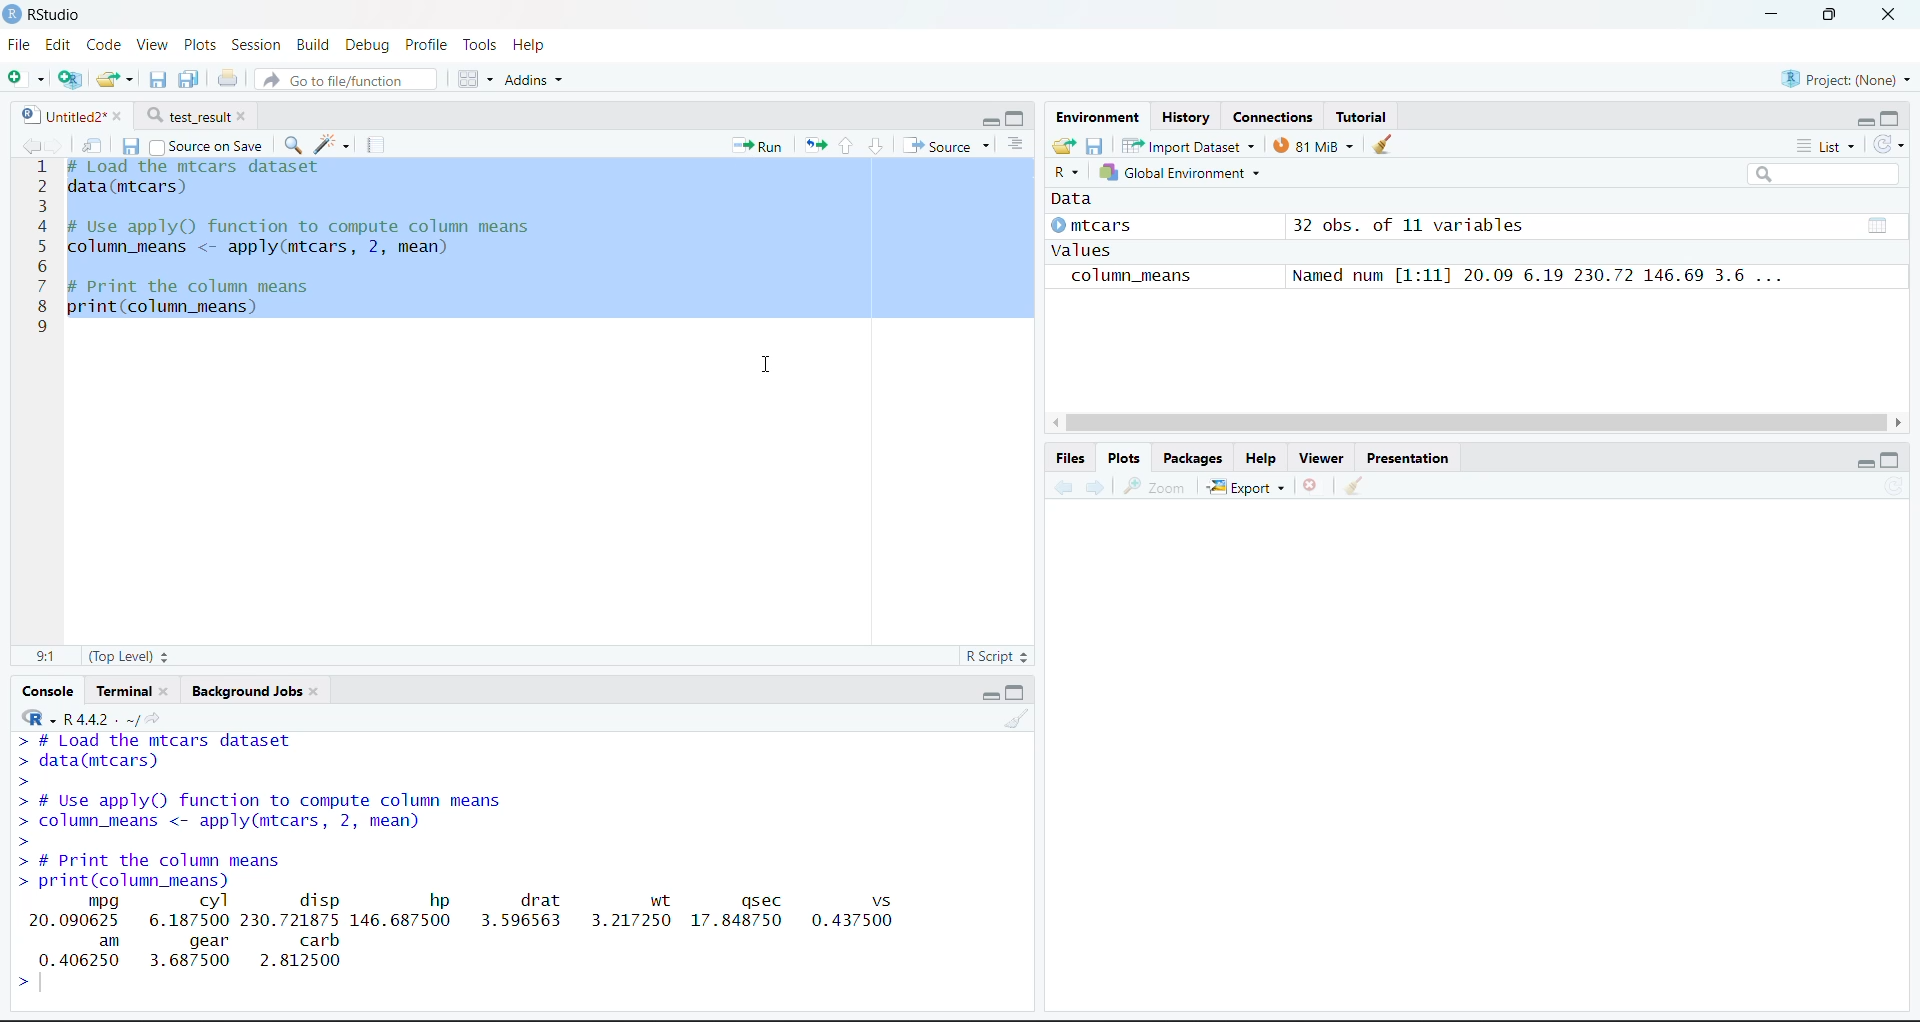 The width and height of the screenshot is (1920, 1022). Describe the element at coordinates (258, 686) in the screenshot. I see `Background Jobs` at that location.